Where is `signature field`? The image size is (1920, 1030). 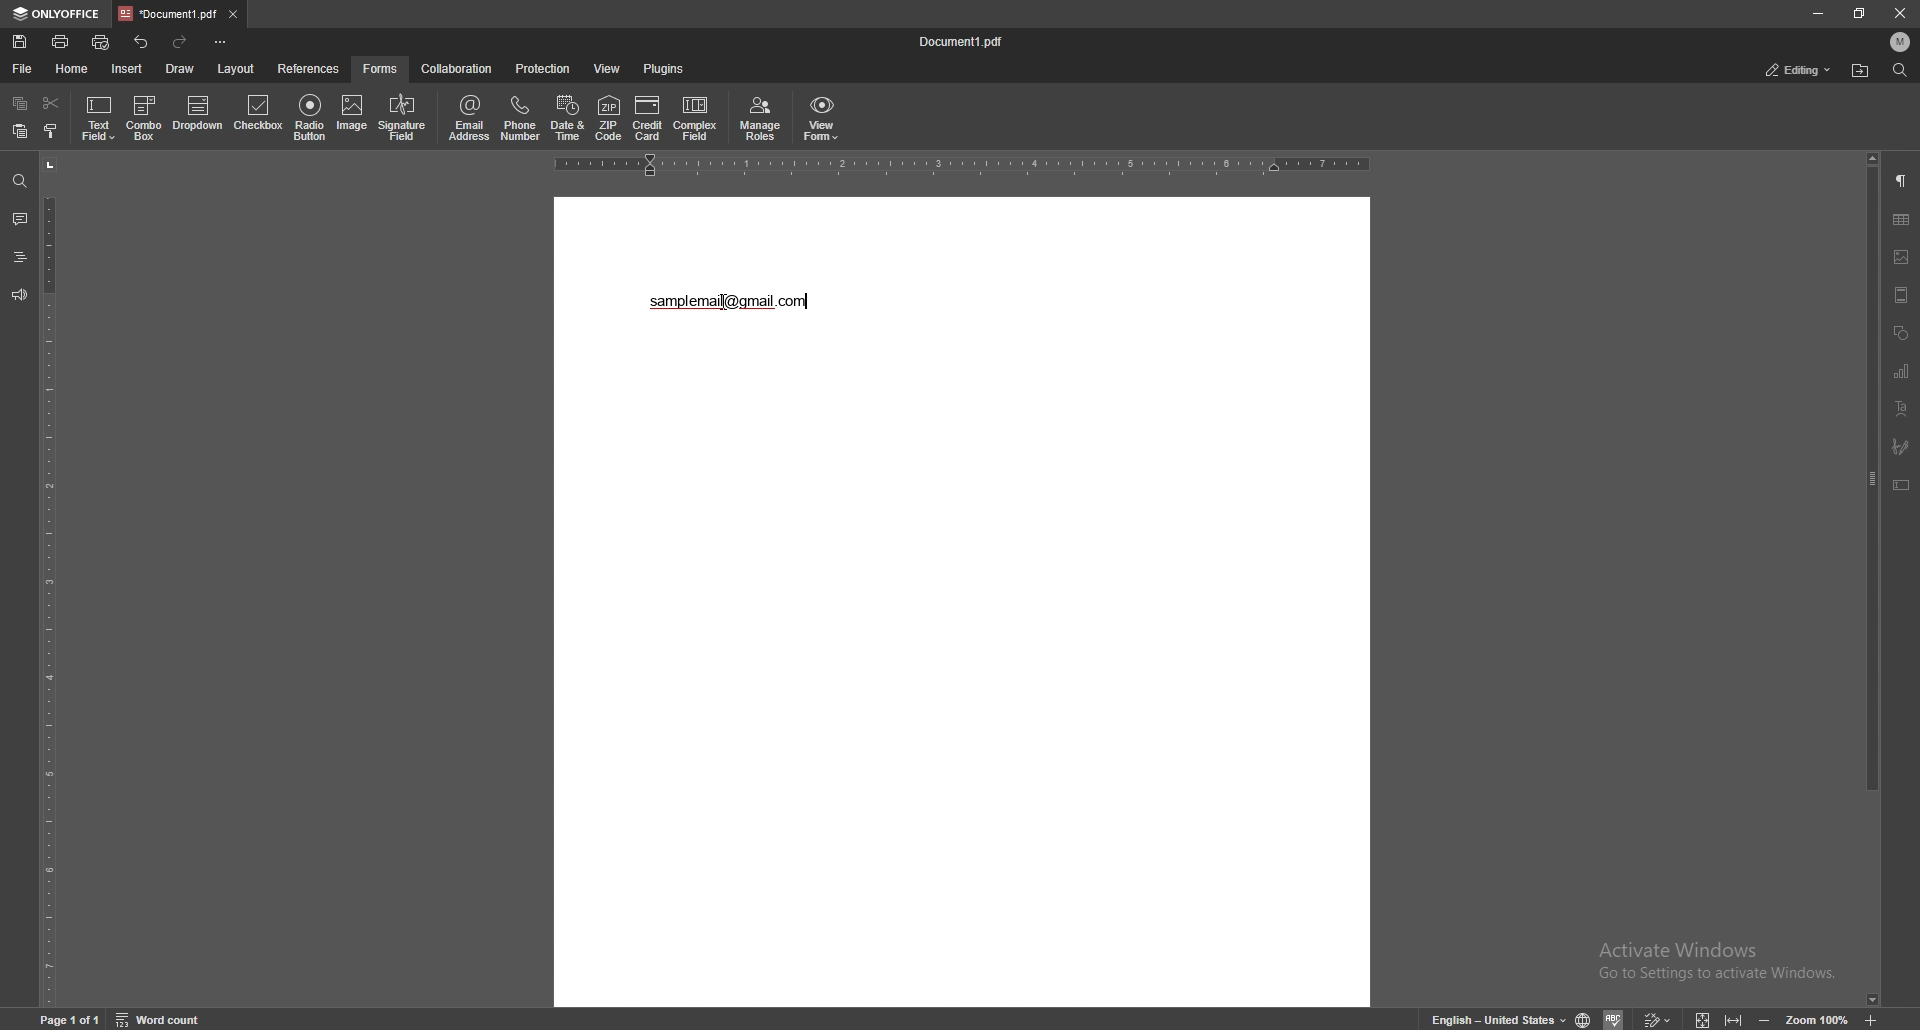
signature field is located at coordinates (1901, 447).